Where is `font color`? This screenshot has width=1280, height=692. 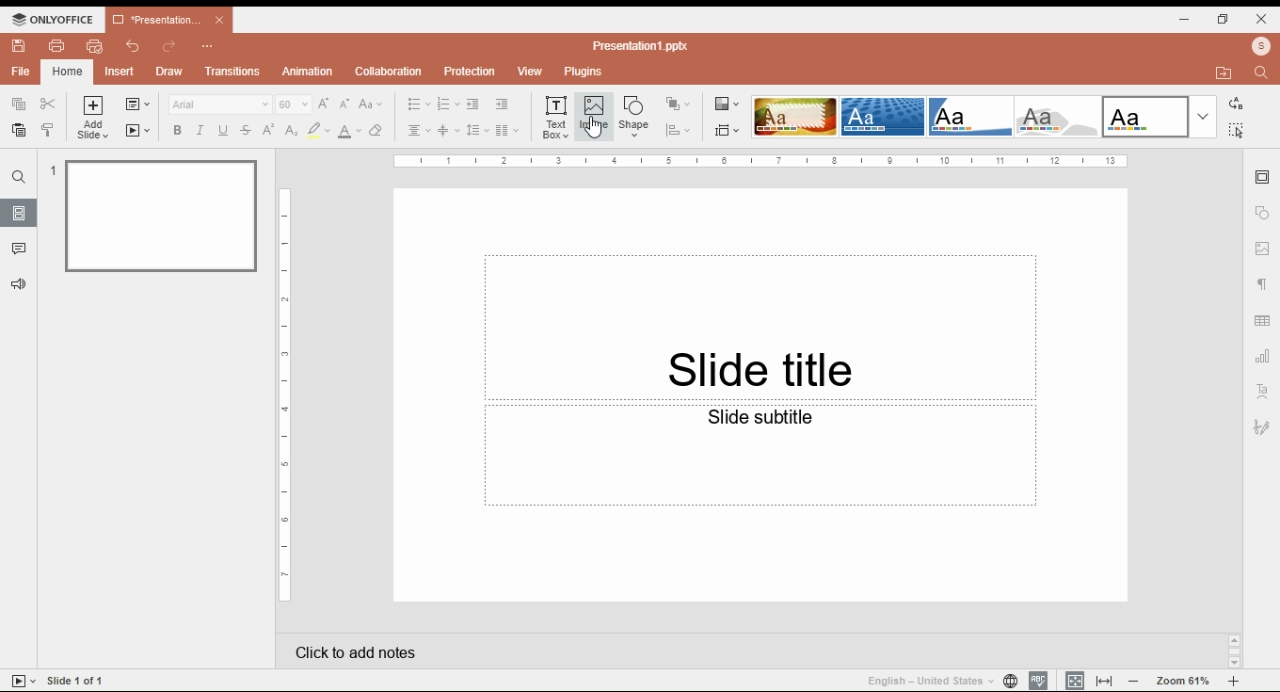
font color is located at coordinates (350, 133).